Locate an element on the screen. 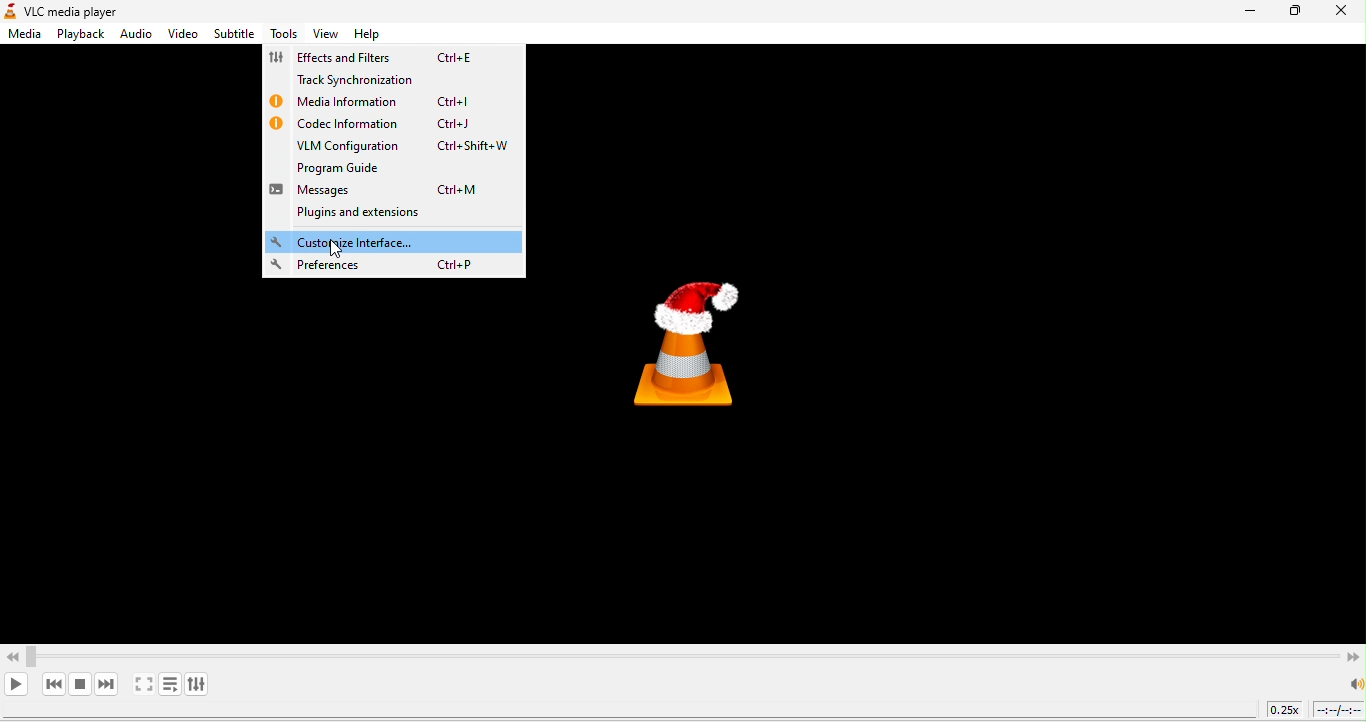 The height and width of the screenshot is (722, 1366). close is located at coordinates (1344, 13).